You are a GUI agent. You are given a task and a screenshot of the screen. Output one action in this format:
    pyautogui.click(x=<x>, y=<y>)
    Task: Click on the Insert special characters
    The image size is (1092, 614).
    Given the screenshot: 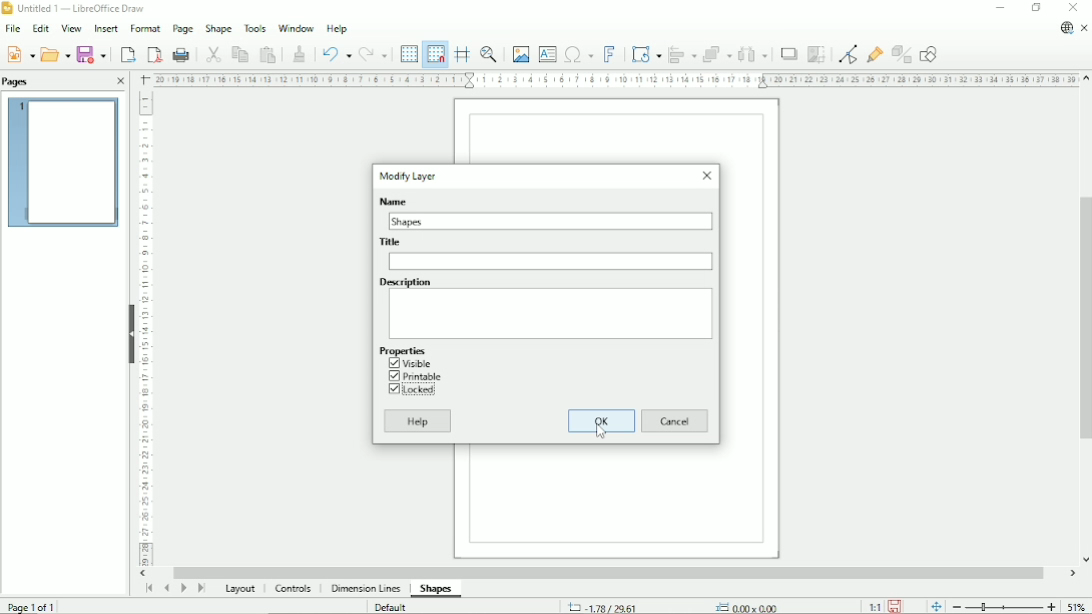 What is the action you would take?
    pyautogui.click(x=578, y=53)
    